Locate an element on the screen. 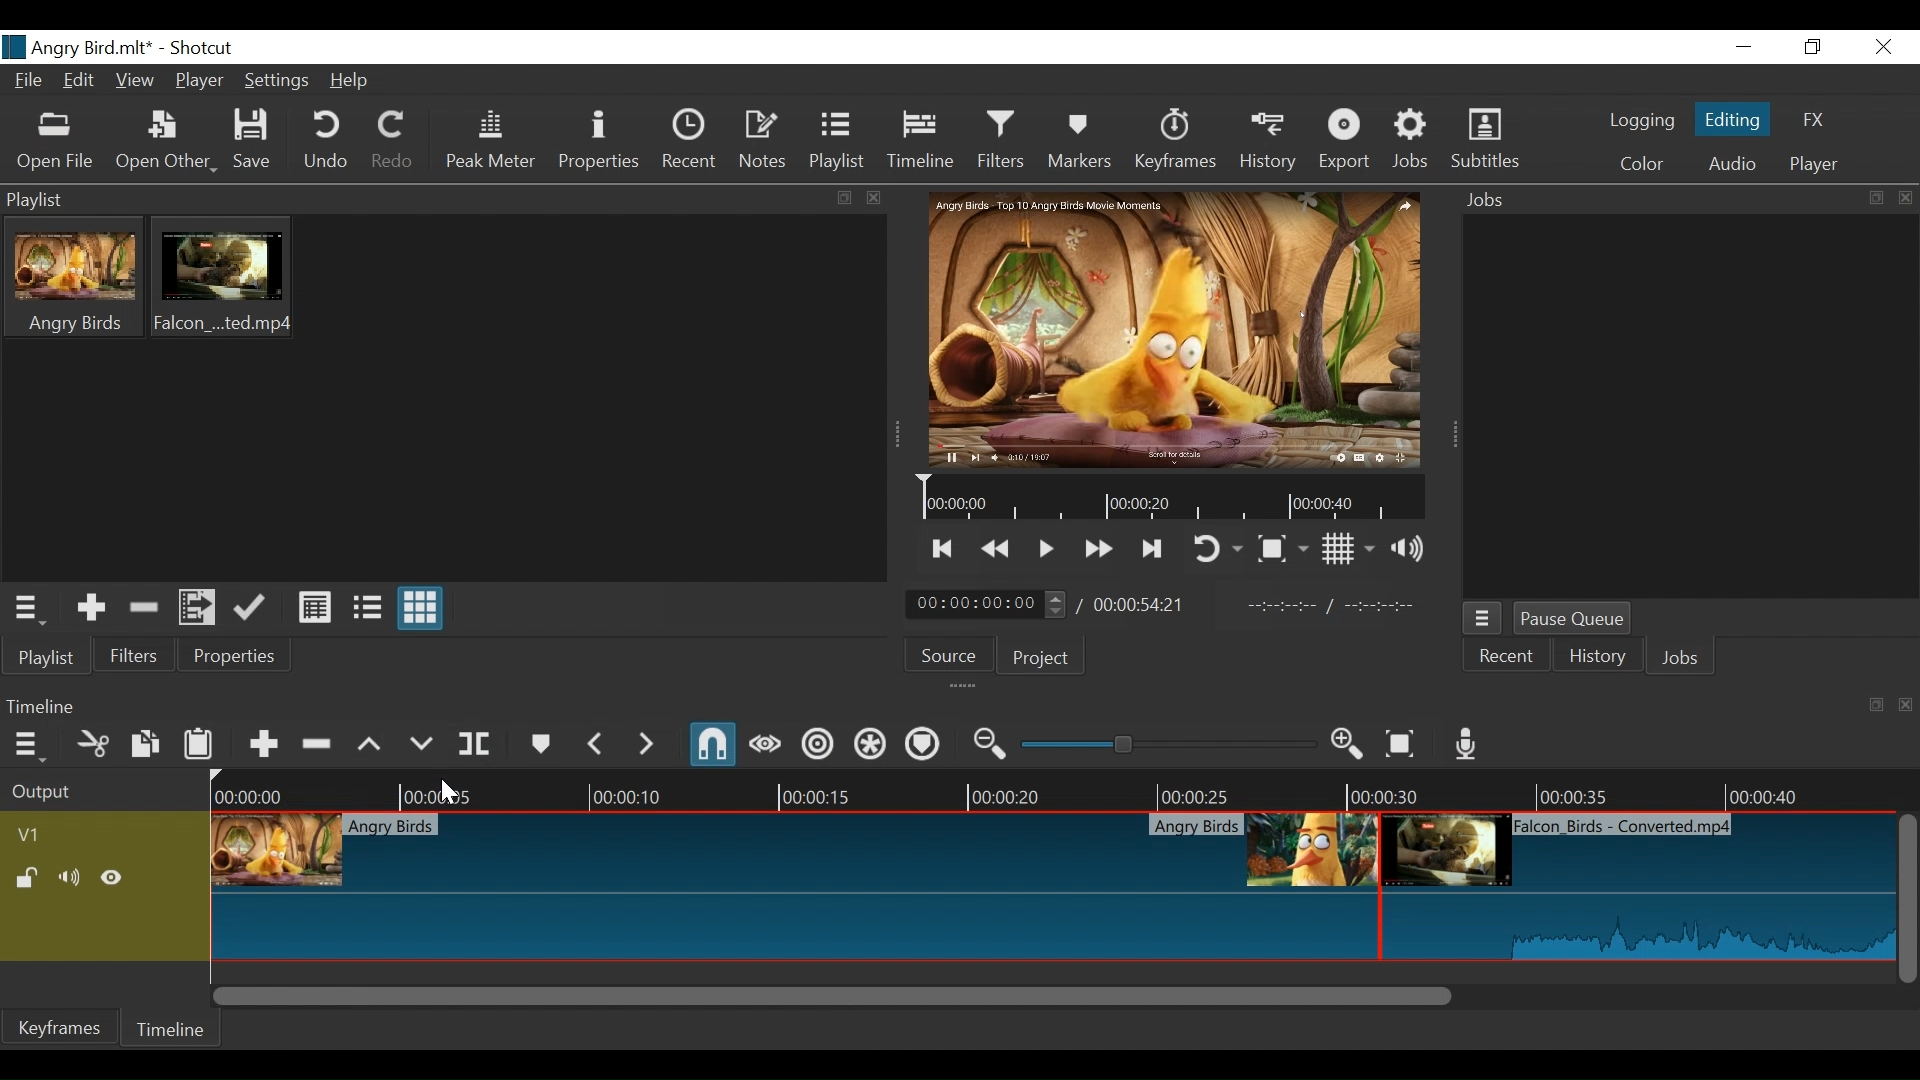 This screenshot has height=1080, width=1920. Zoom timeline in is located at coordinates (1348, 745).